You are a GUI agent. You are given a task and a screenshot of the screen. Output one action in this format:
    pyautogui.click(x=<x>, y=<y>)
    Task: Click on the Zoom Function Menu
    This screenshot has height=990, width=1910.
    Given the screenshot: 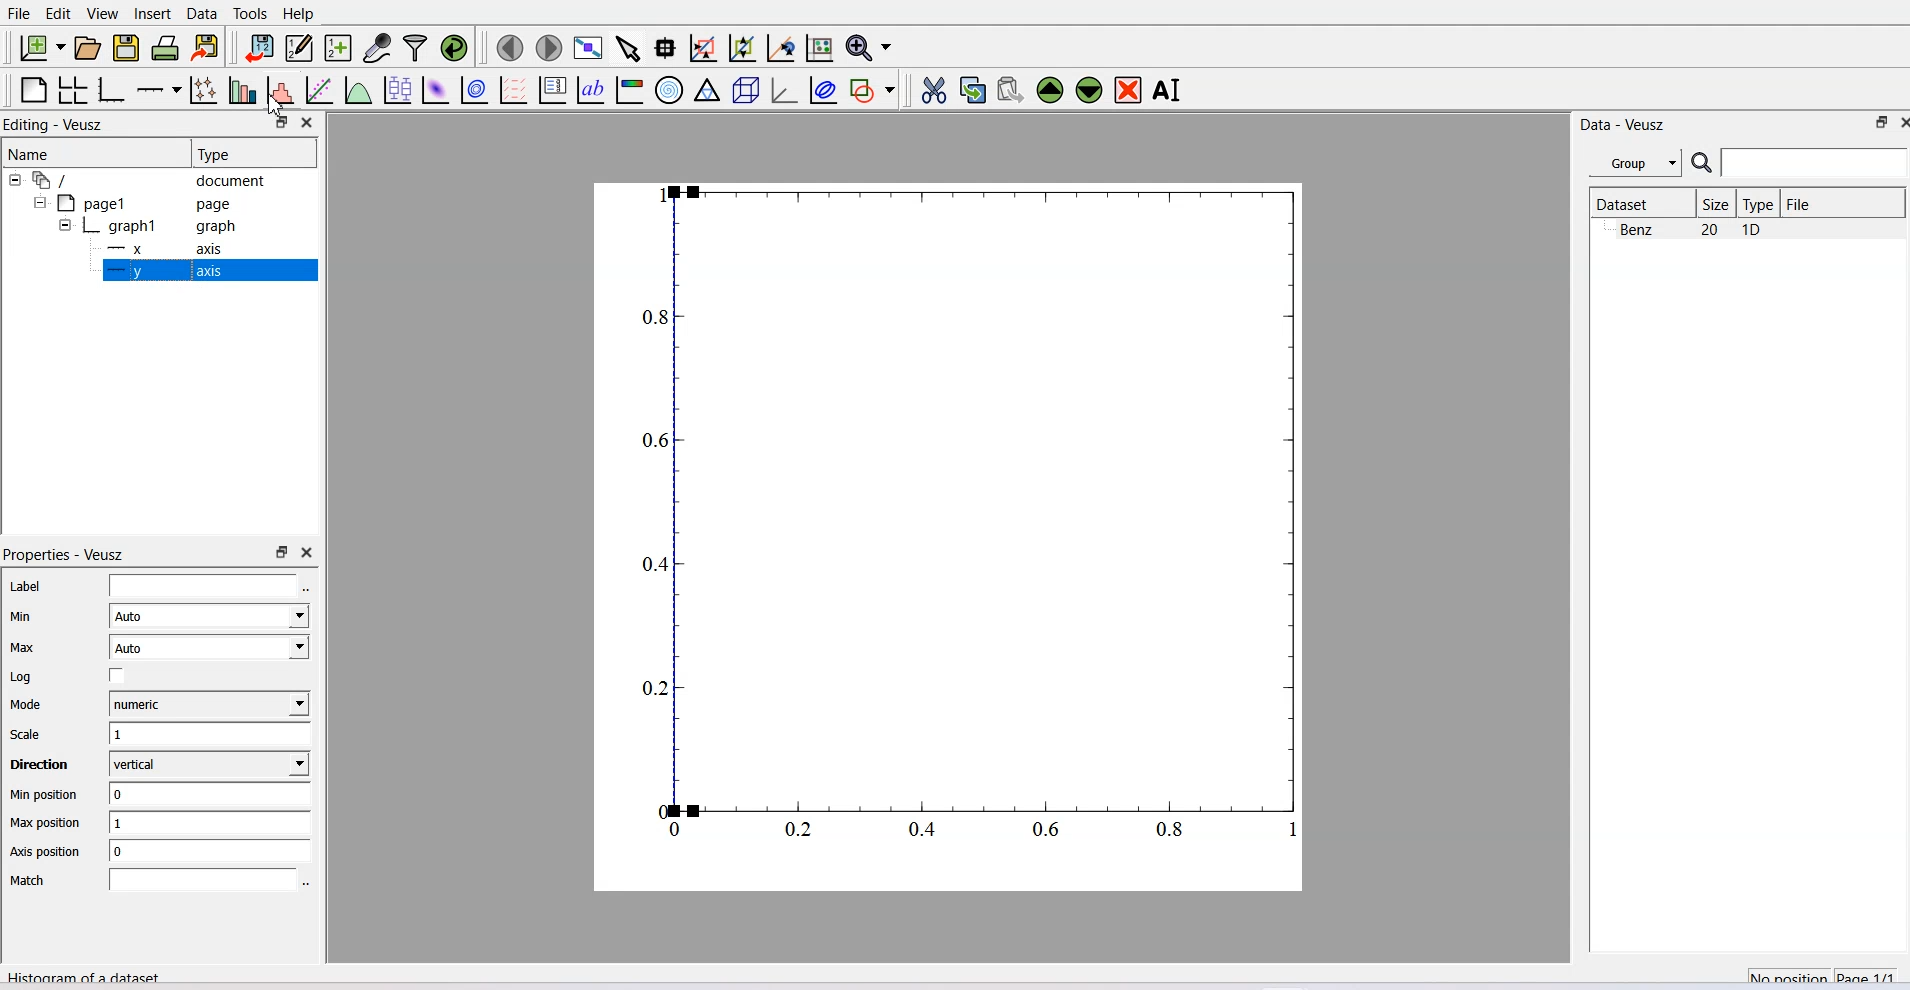 What is the action you would take?
    pyautogui.click(x=871, y=47)
    